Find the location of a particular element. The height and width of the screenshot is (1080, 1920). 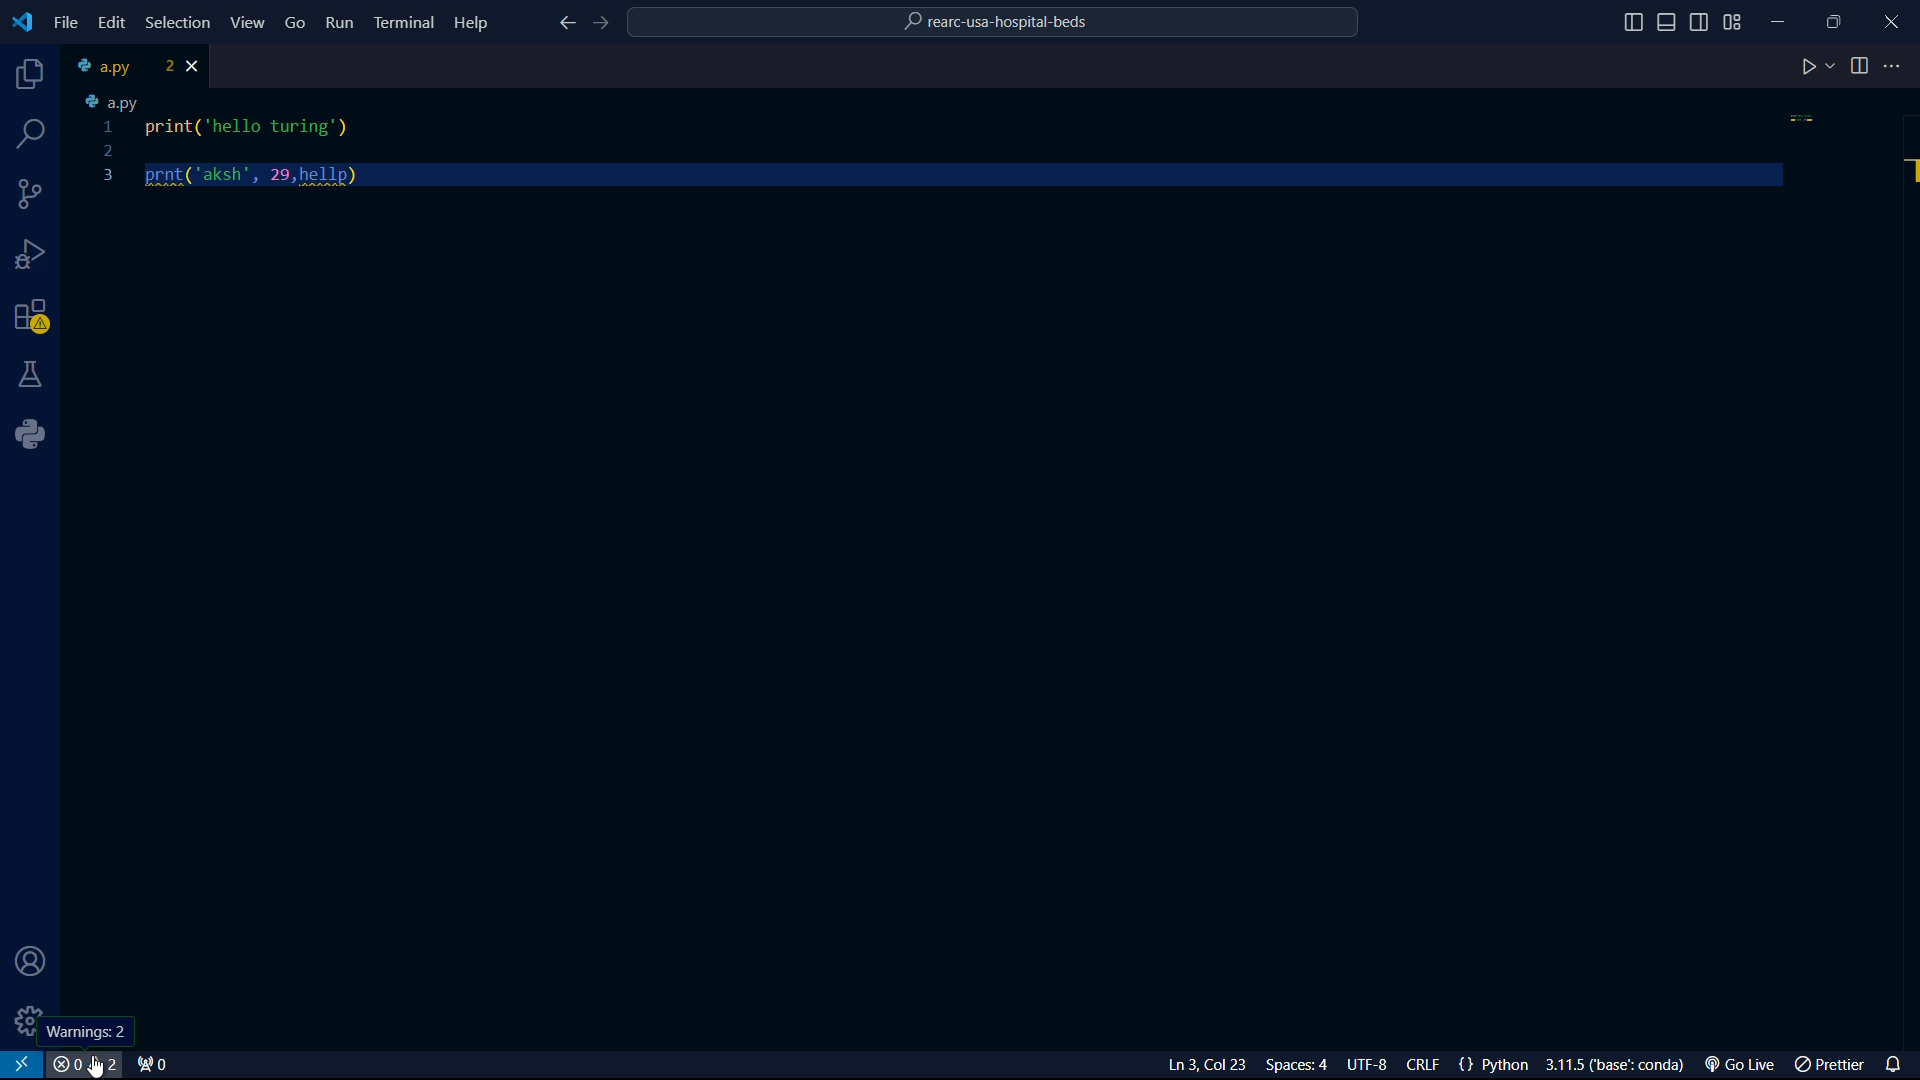

labs is located at coordinates (32, 373).